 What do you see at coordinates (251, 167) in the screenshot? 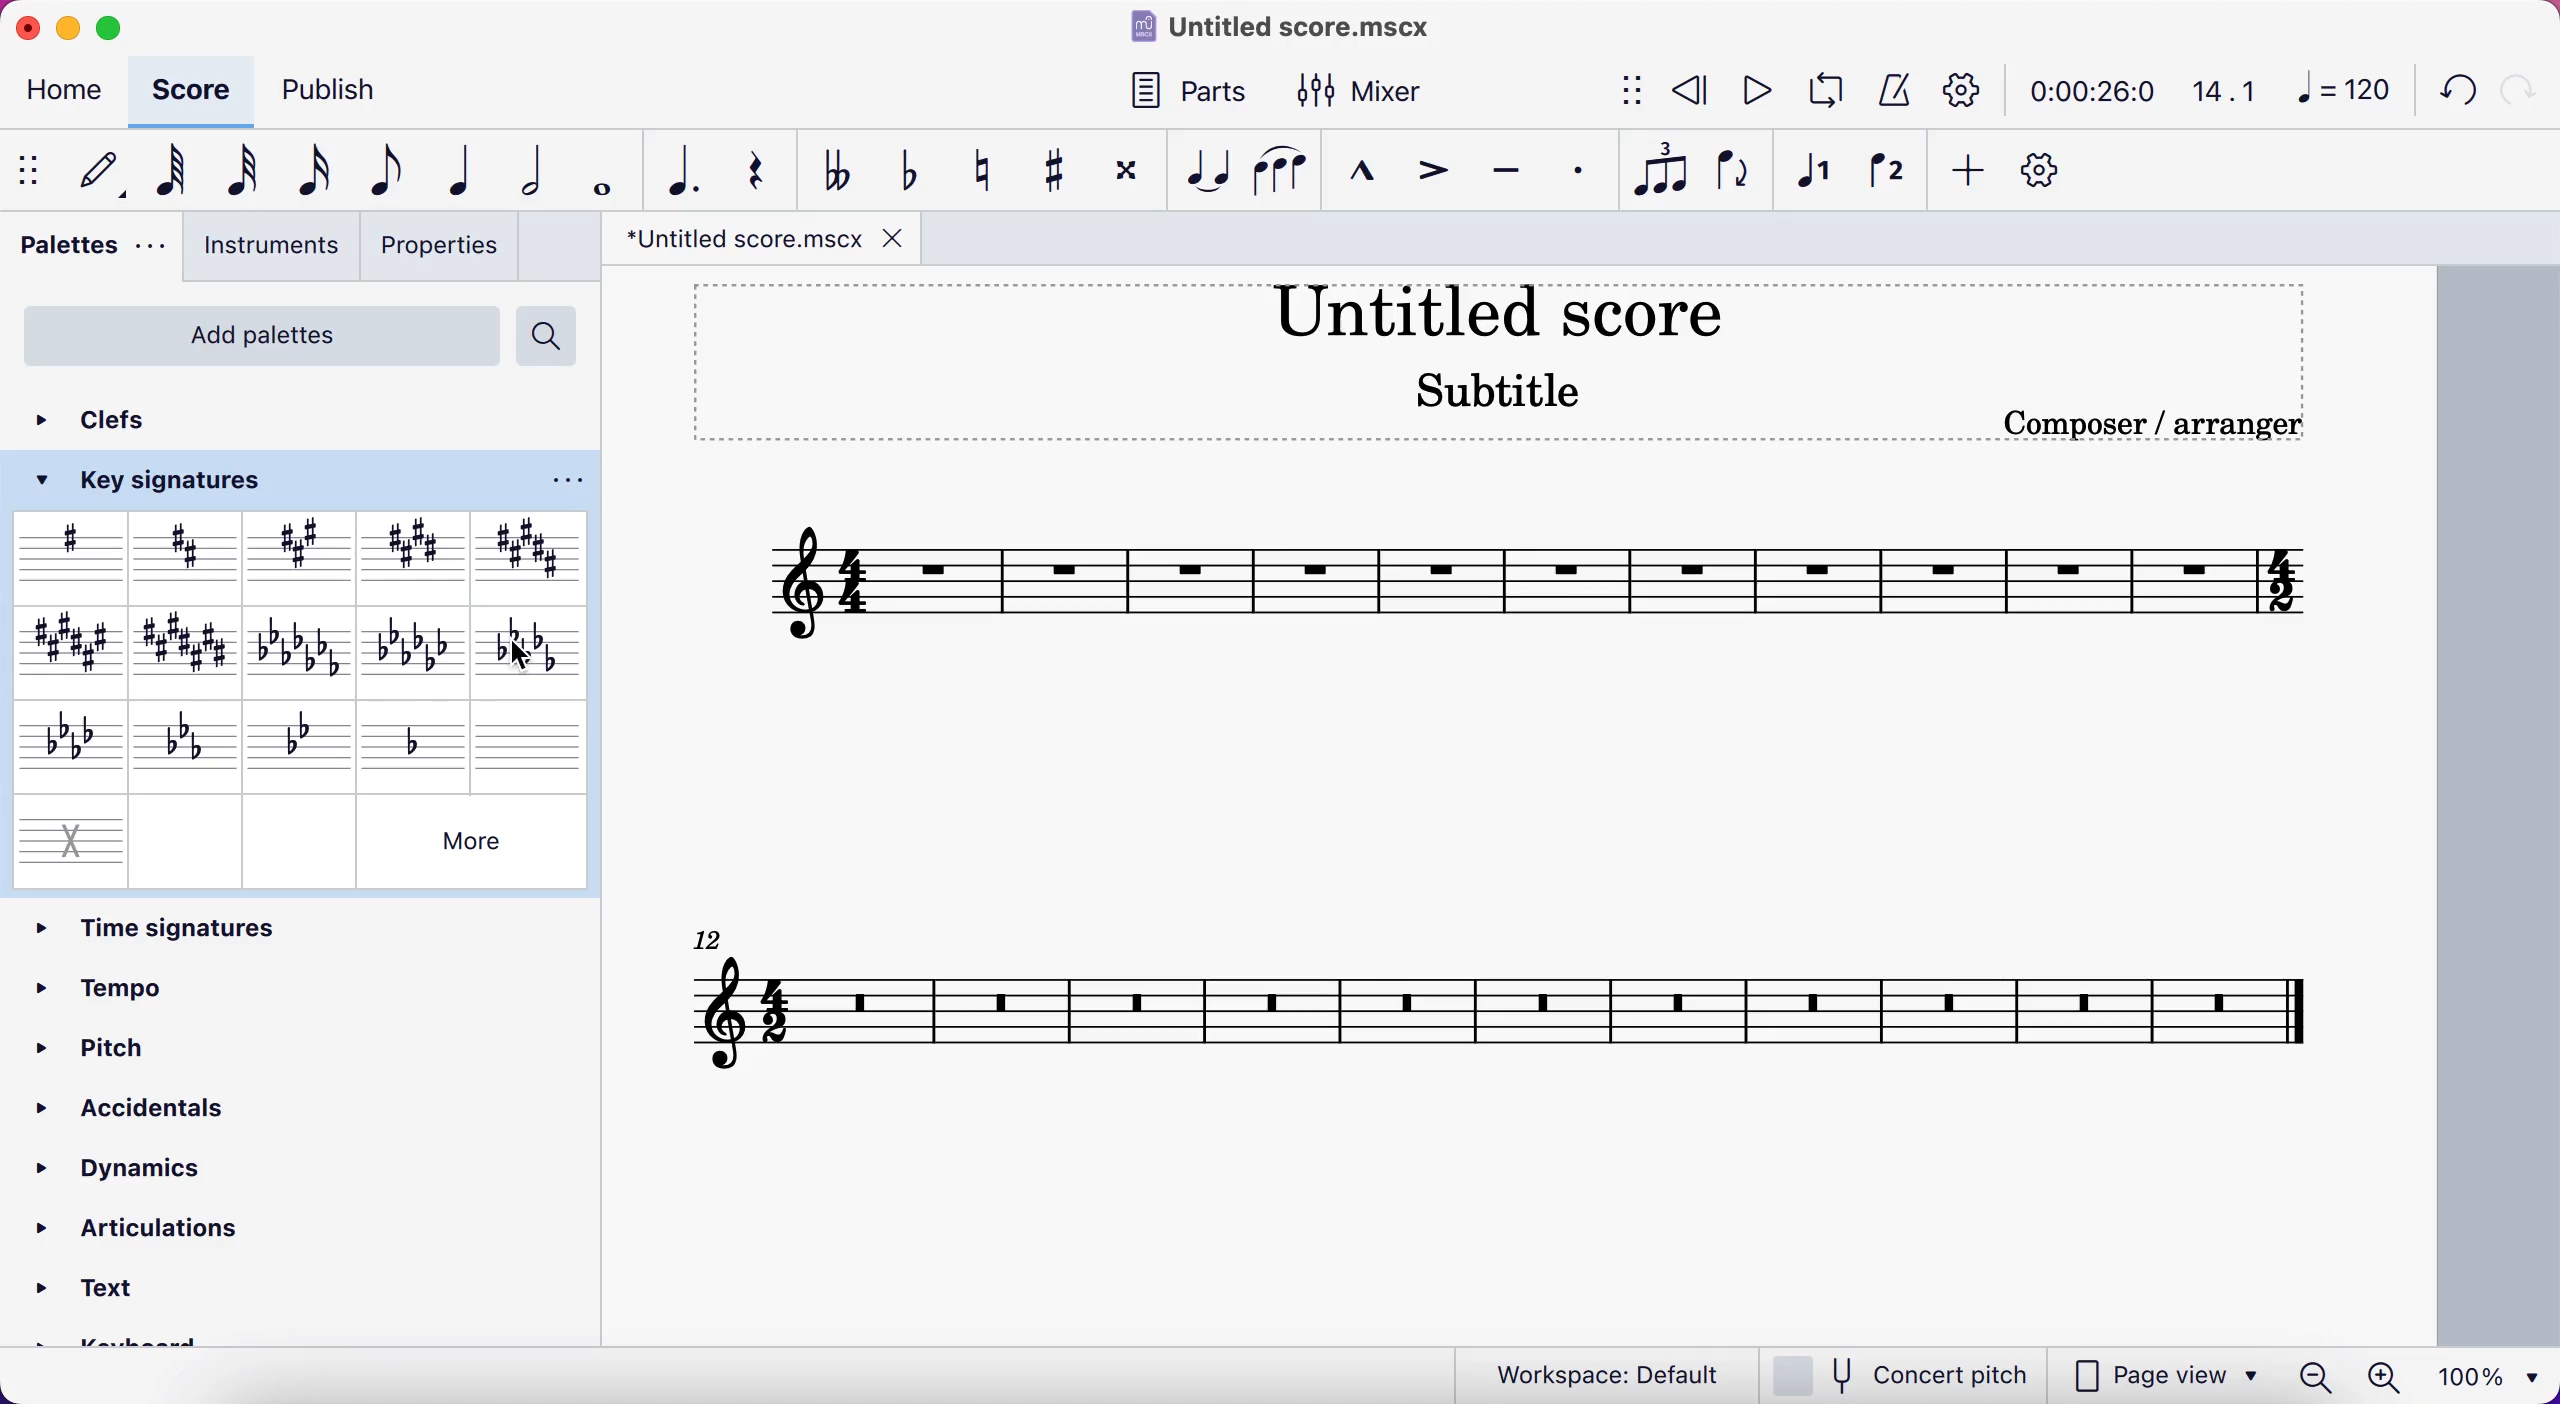
I see `32nd note` at bounding box center [251, 167].